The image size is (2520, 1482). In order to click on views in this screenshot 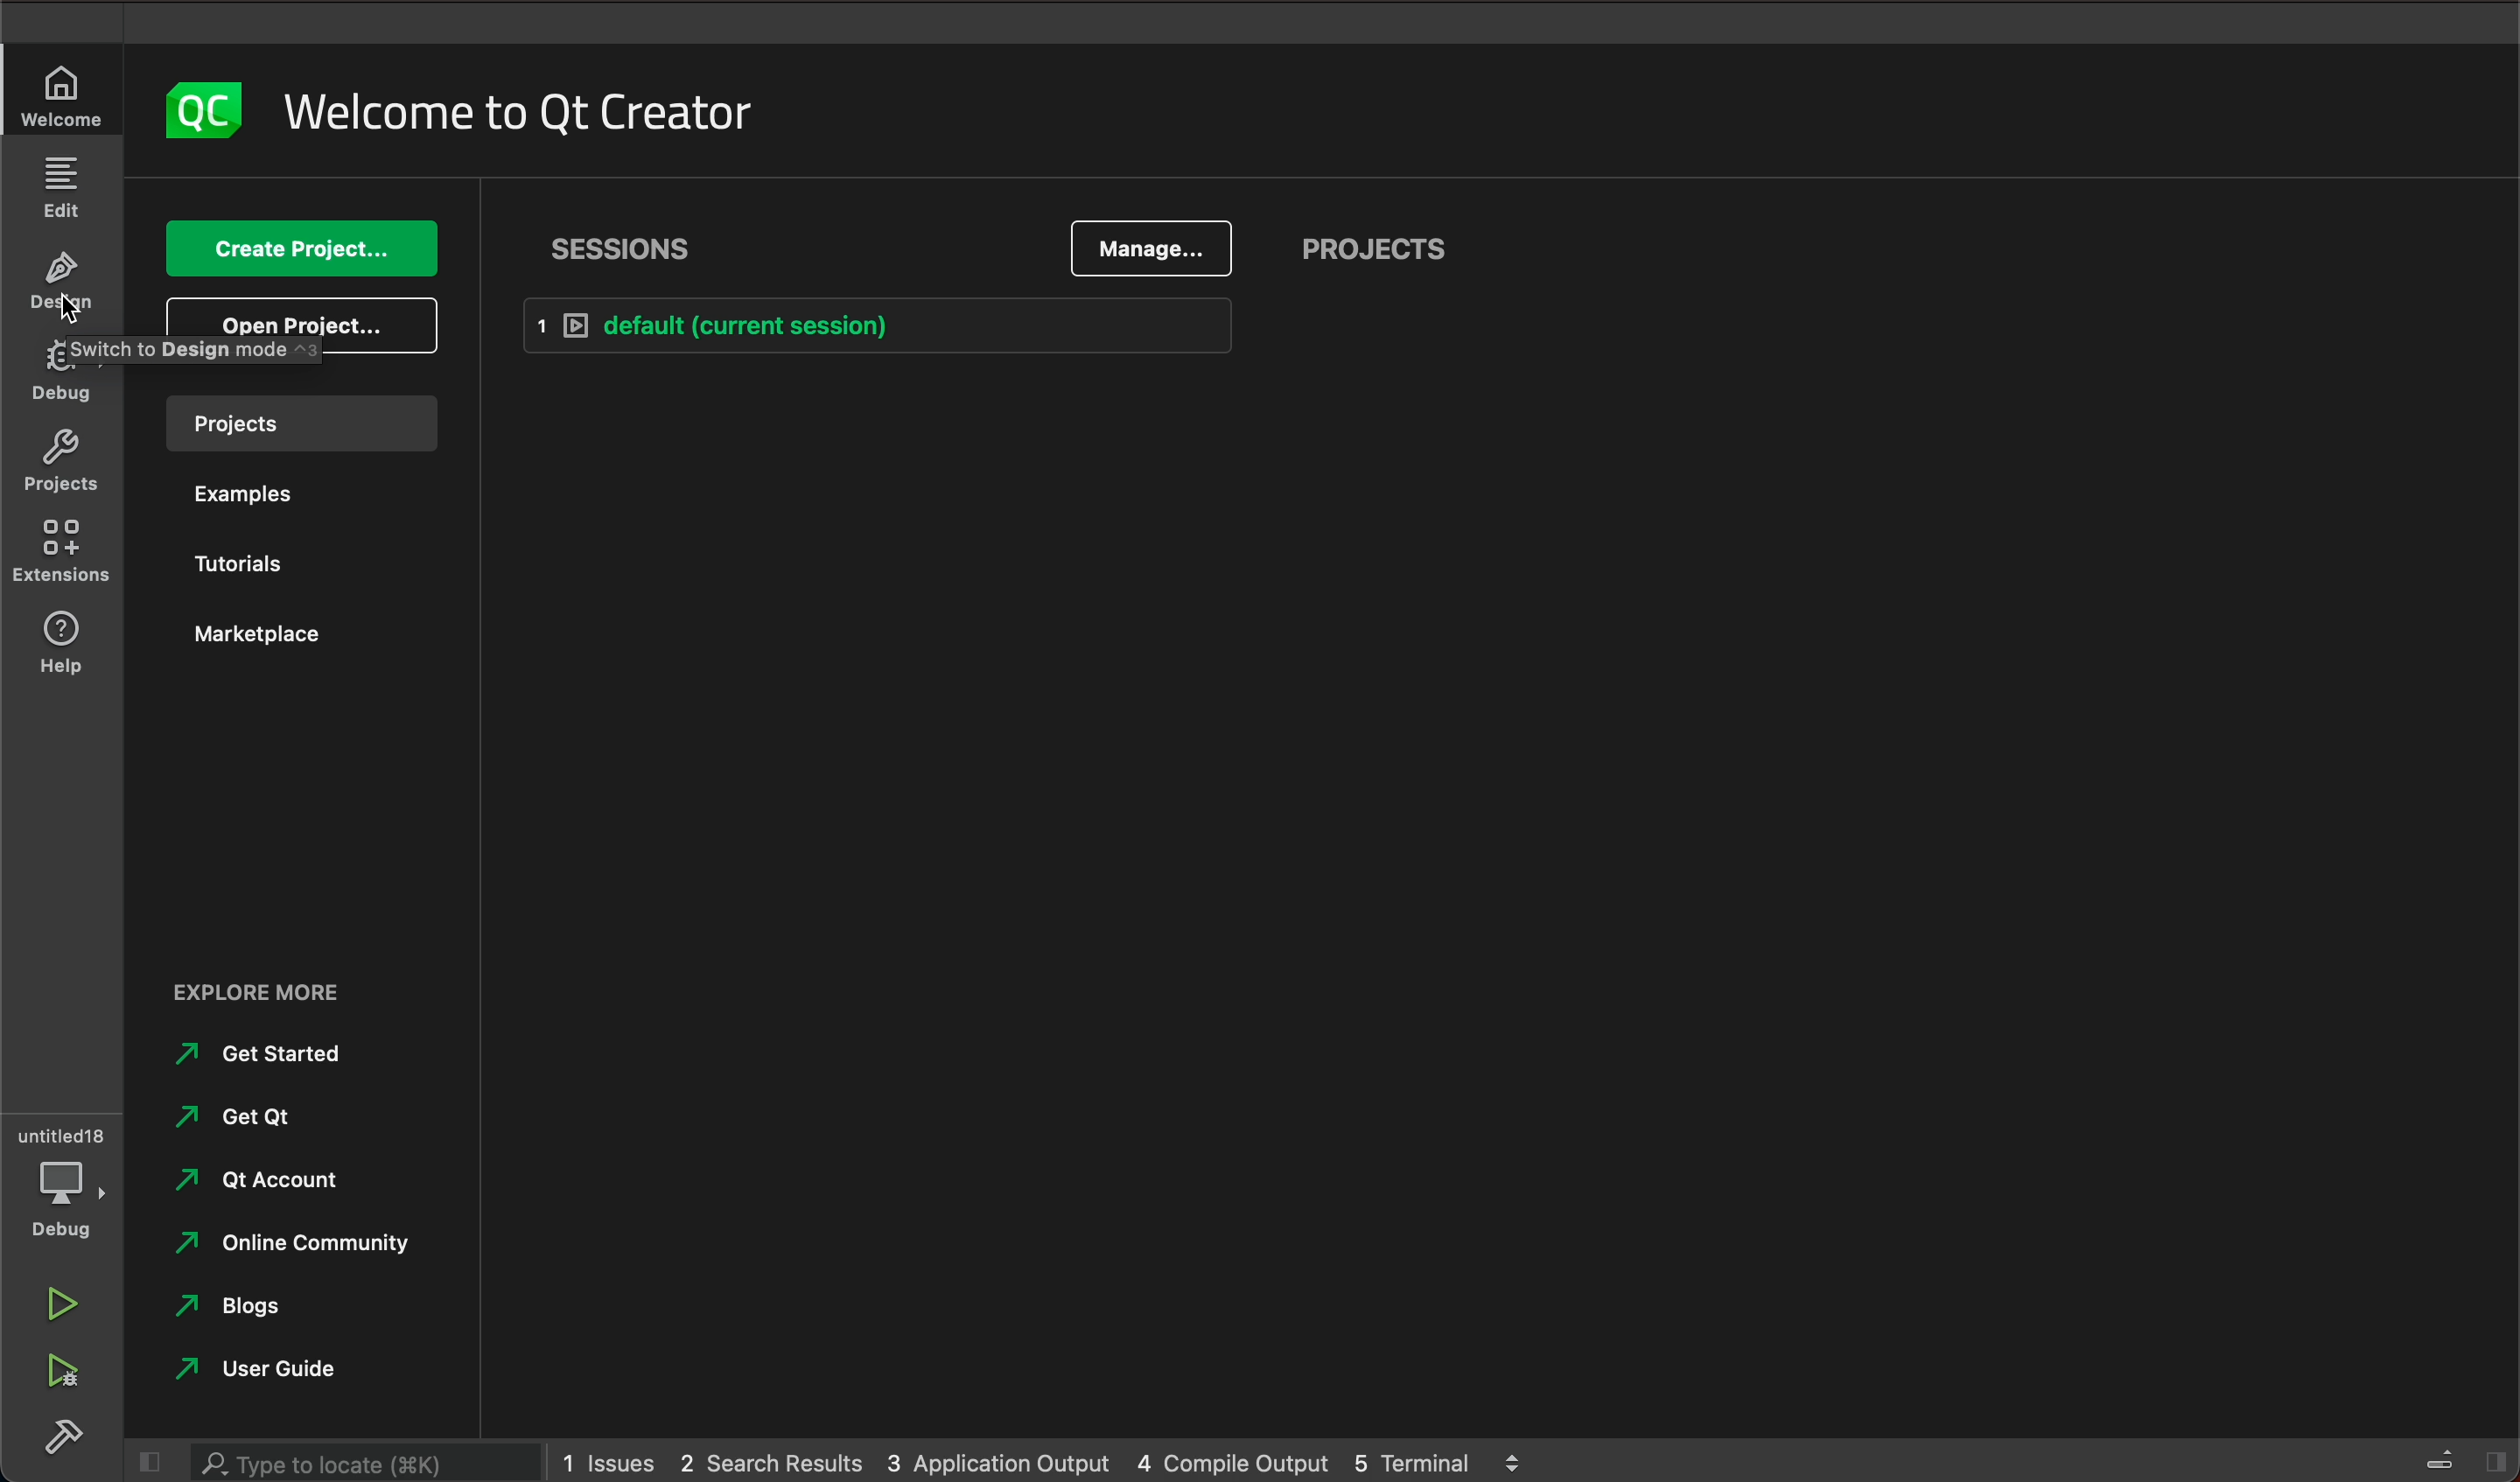, I will do `click(2465, 1459)`.